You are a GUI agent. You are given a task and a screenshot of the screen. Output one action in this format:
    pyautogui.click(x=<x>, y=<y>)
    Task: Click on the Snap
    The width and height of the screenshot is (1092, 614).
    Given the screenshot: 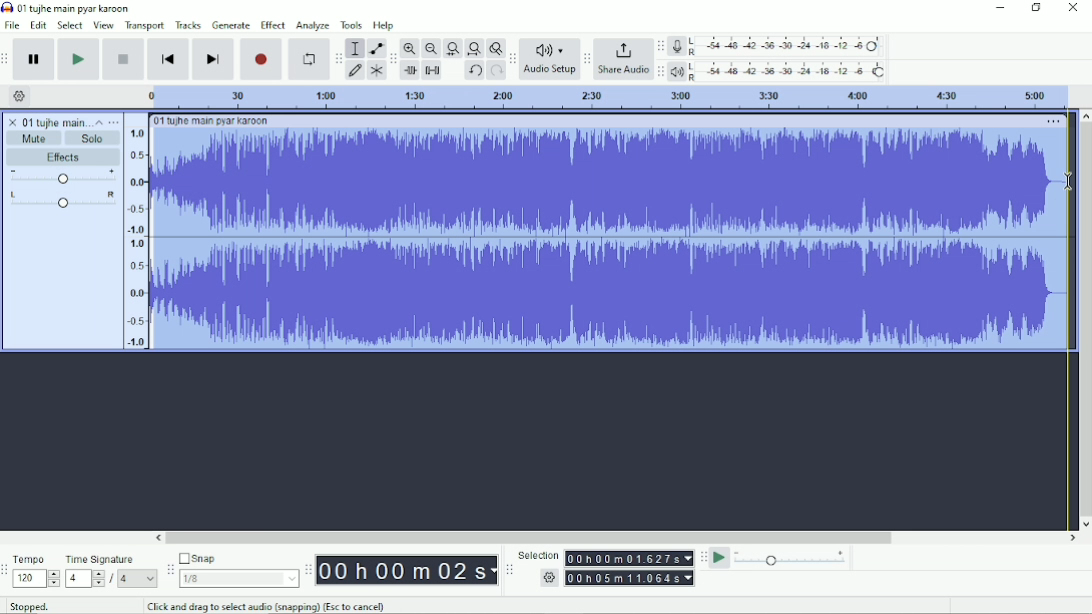 What is the action you would take?
    pyautogui.click(x=238, y=557)
    